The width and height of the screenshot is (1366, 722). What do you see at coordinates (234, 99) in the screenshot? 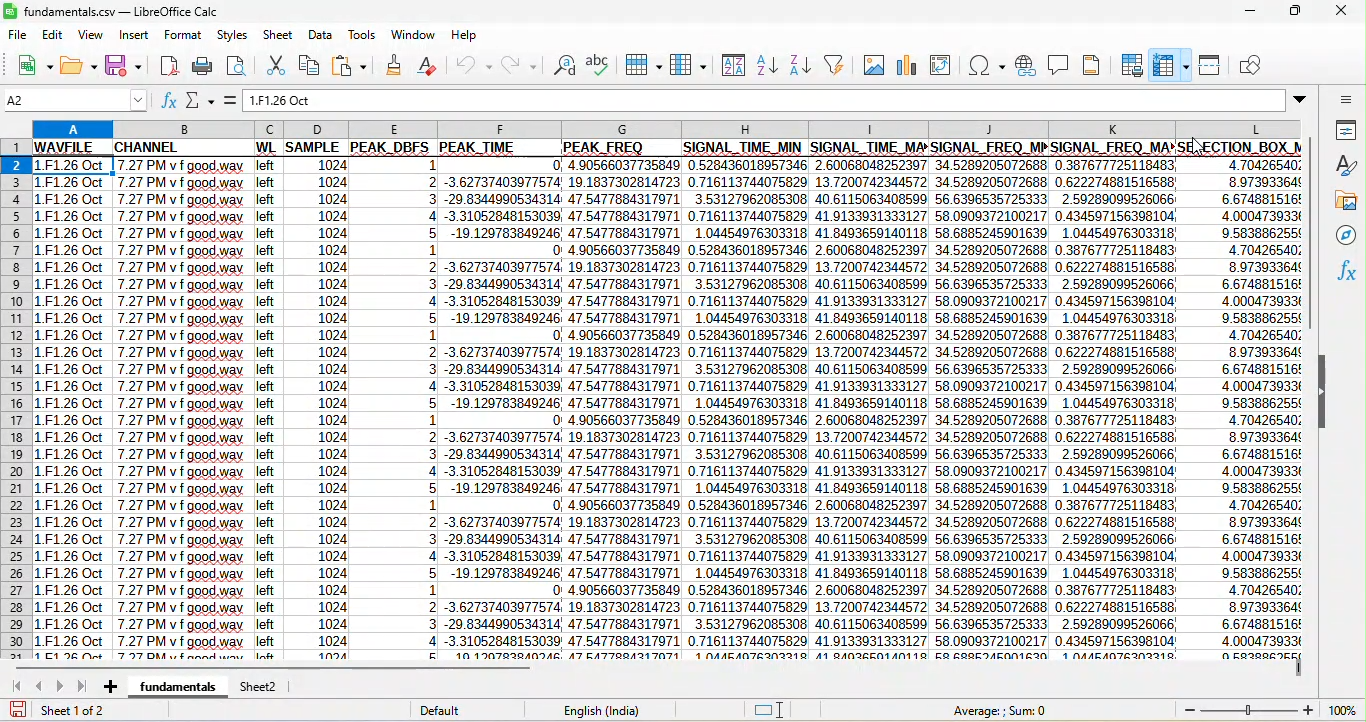
I see `formula` at bounding box center [234, 99].